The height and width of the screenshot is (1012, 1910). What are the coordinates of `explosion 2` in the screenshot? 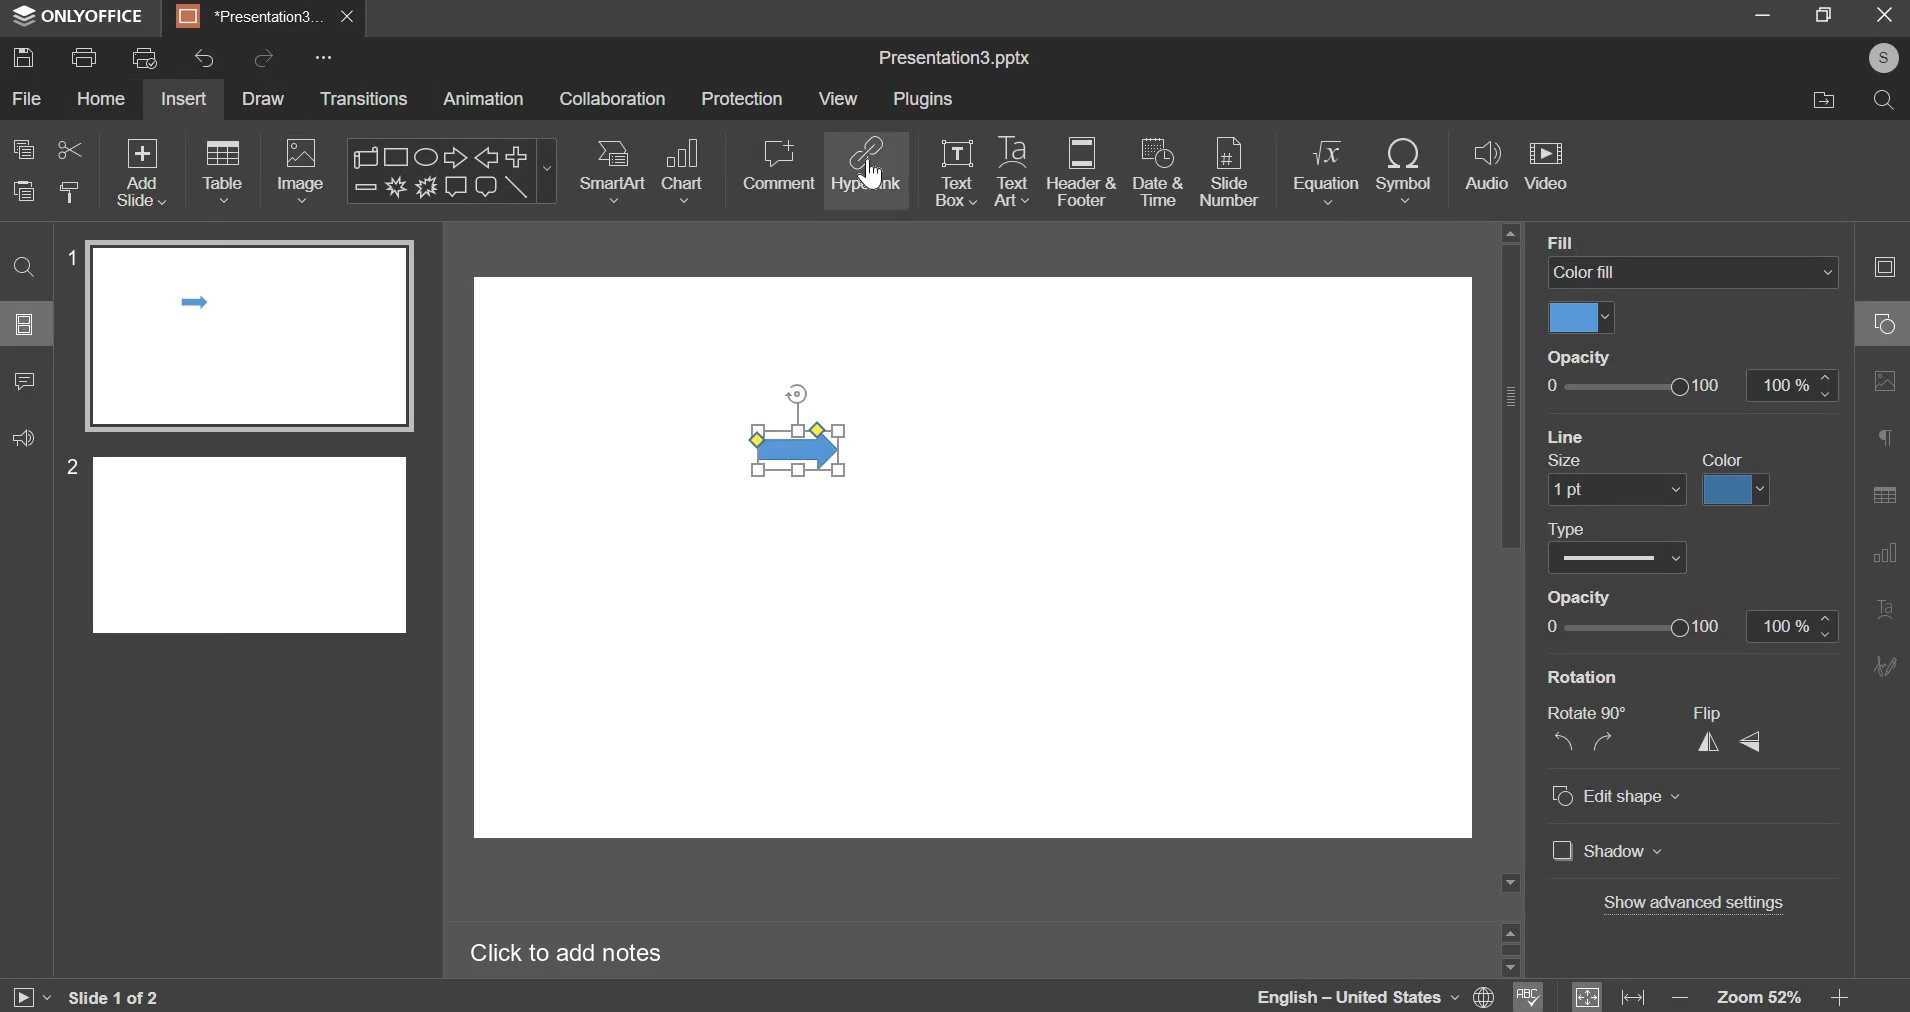 It's located at (424, 187).